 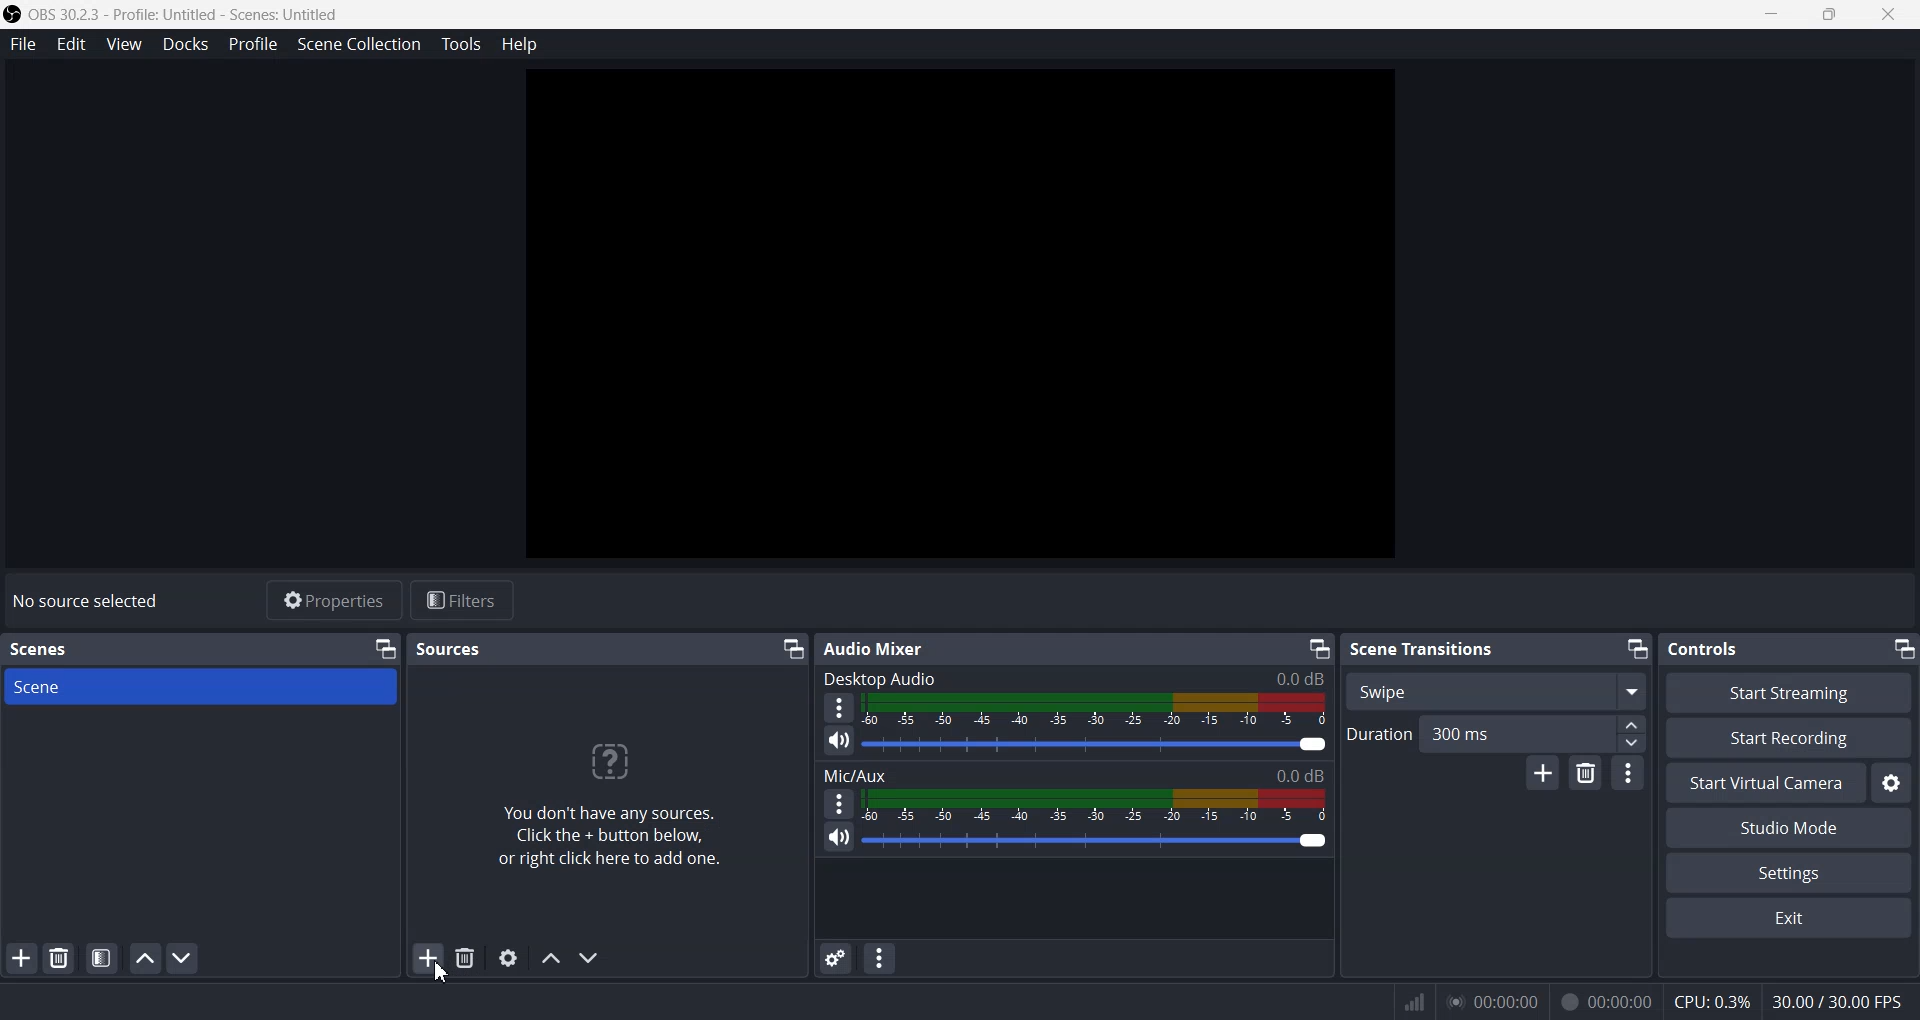 What do you see at coordinates (125, 44) in the screenshot?
I see `View` at bounding box center [125, 44].